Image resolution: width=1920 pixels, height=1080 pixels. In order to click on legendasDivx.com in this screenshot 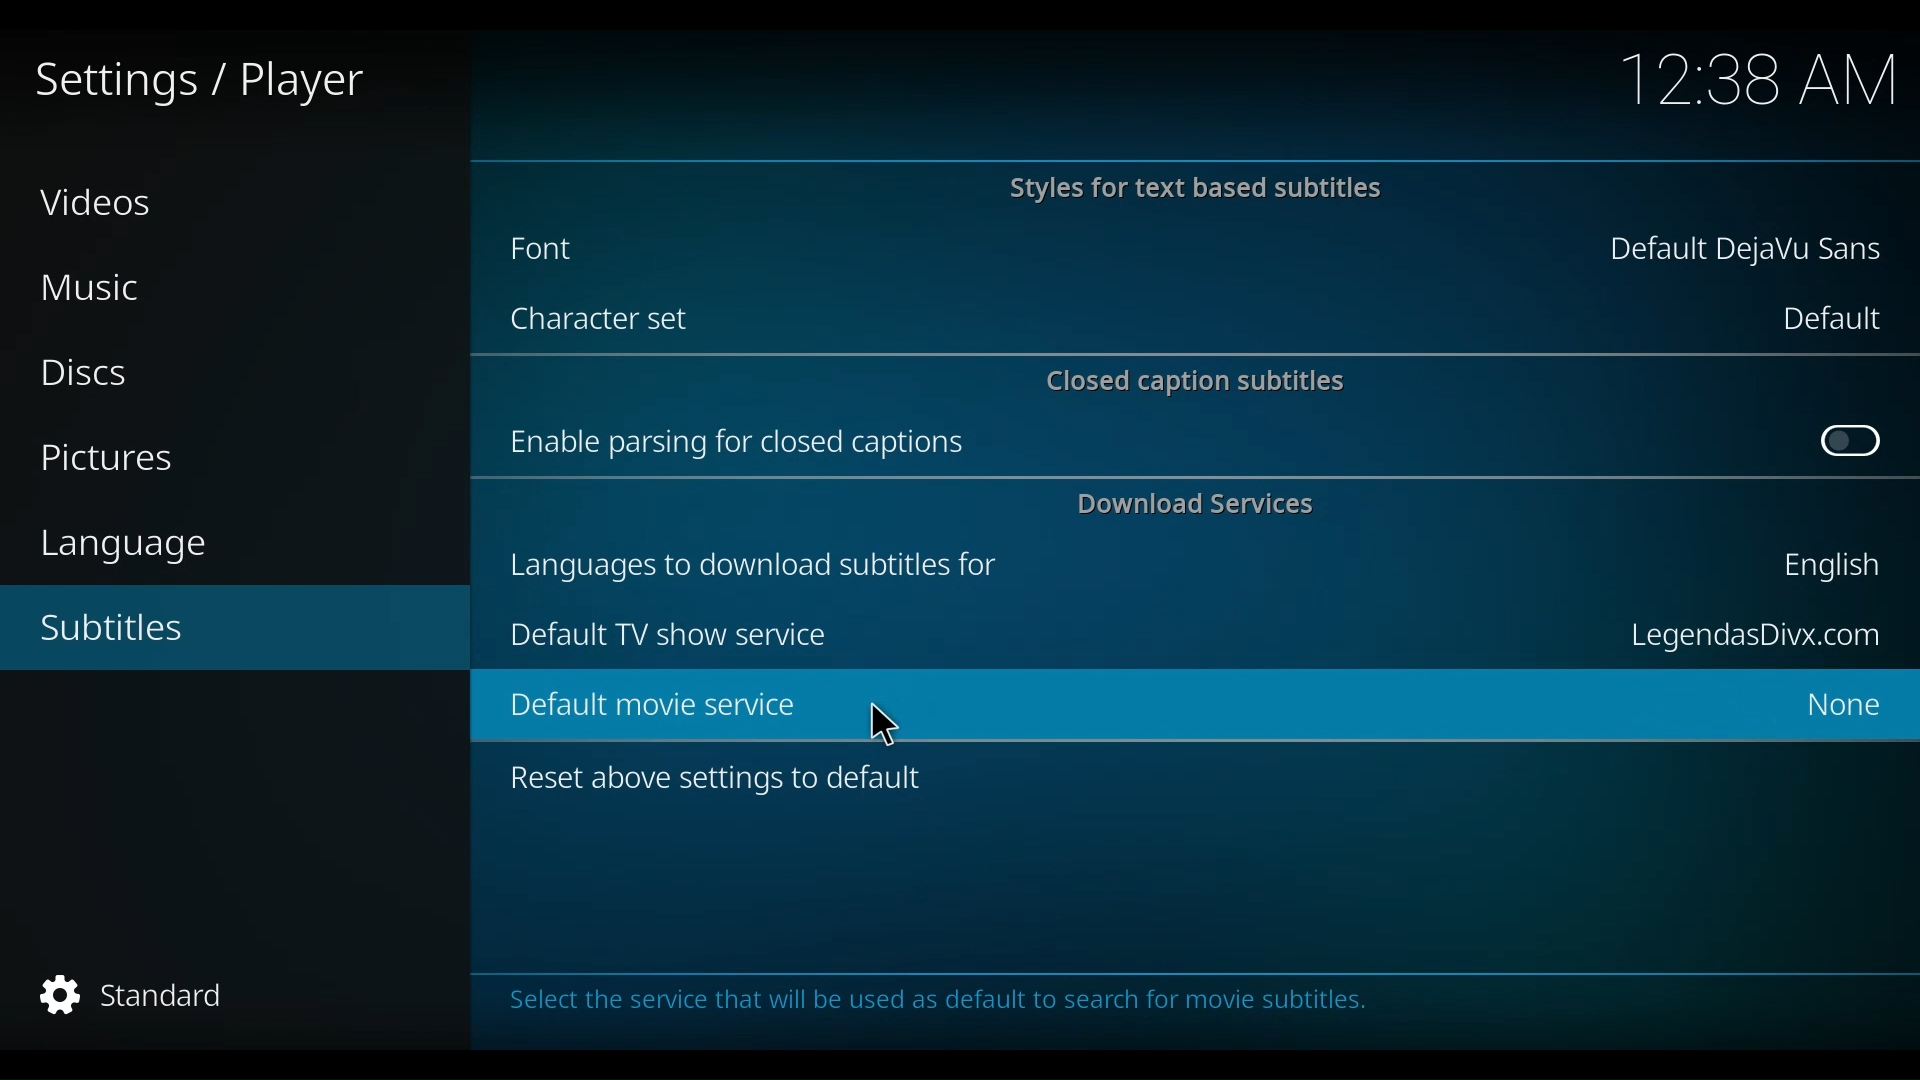, I will do `click(1753, 637)`.